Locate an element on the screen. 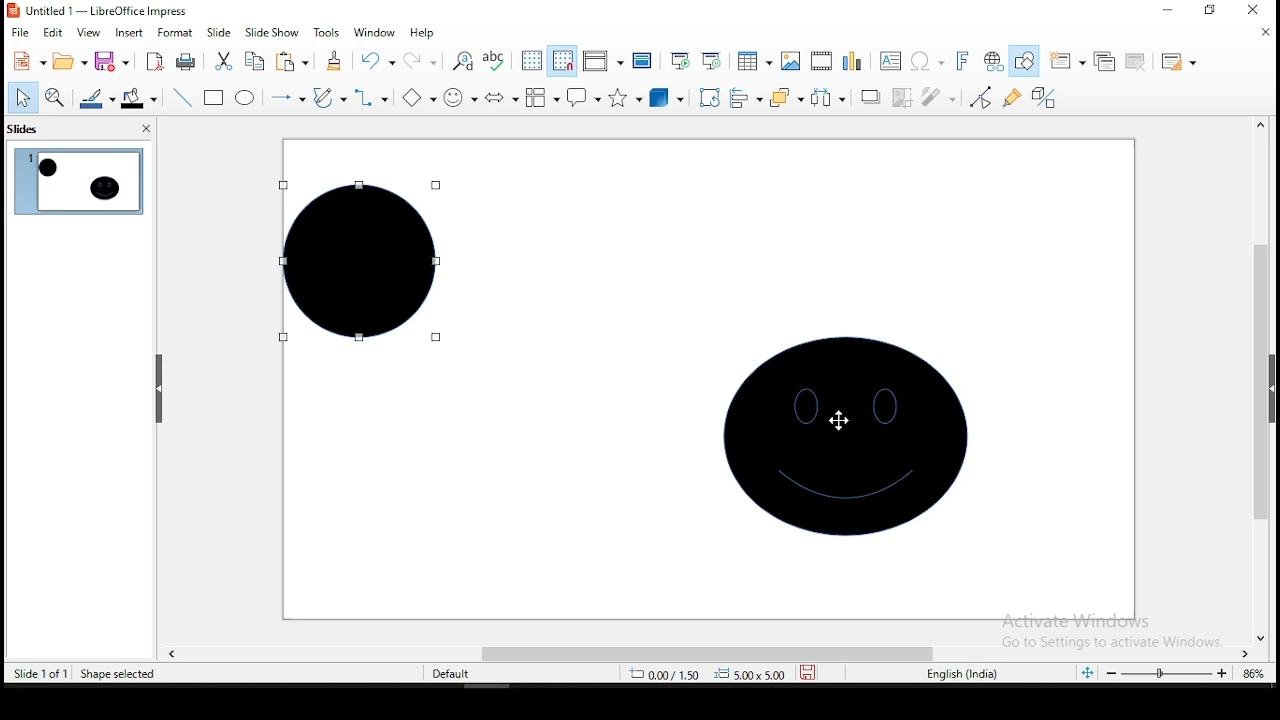  insert is located at coordinates (129, 33).